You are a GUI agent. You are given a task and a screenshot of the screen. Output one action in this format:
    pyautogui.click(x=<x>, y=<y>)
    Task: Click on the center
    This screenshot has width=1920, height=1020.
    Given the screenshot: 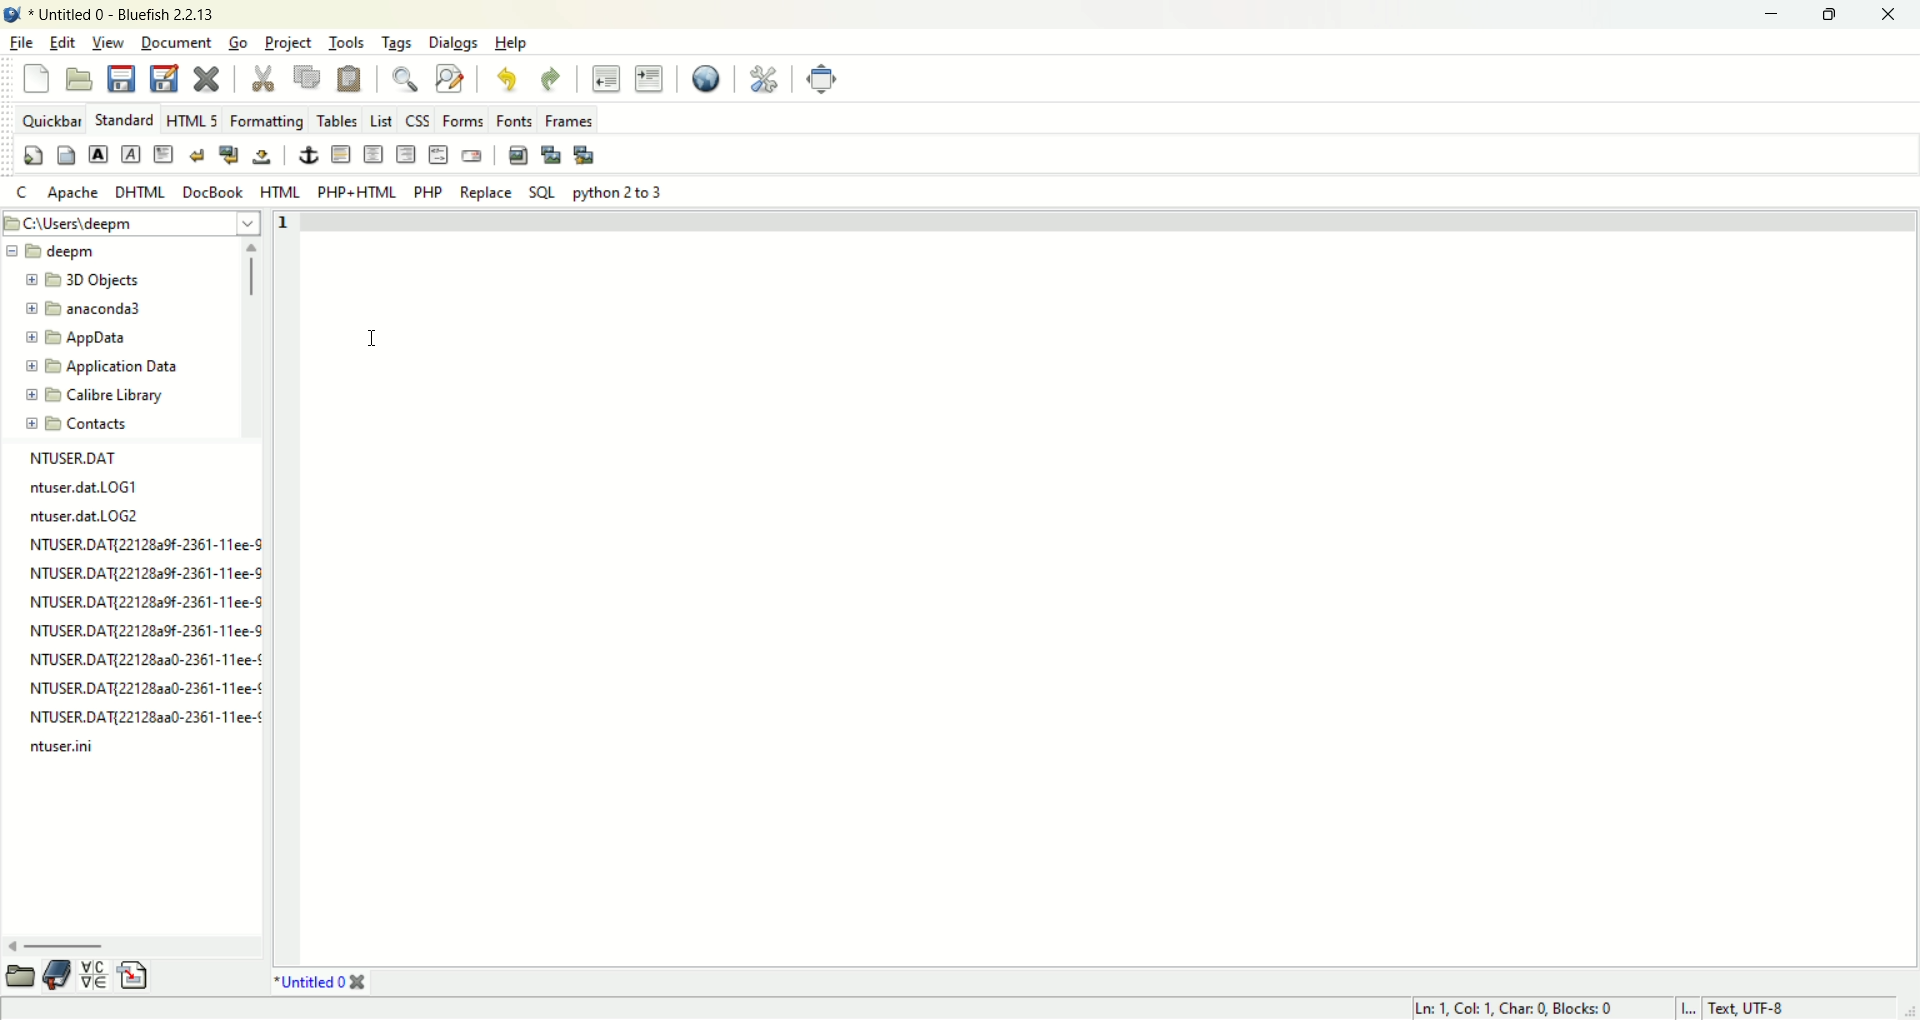 What is the action you would take?
    pyautogui.click(x=374, y=154)
    